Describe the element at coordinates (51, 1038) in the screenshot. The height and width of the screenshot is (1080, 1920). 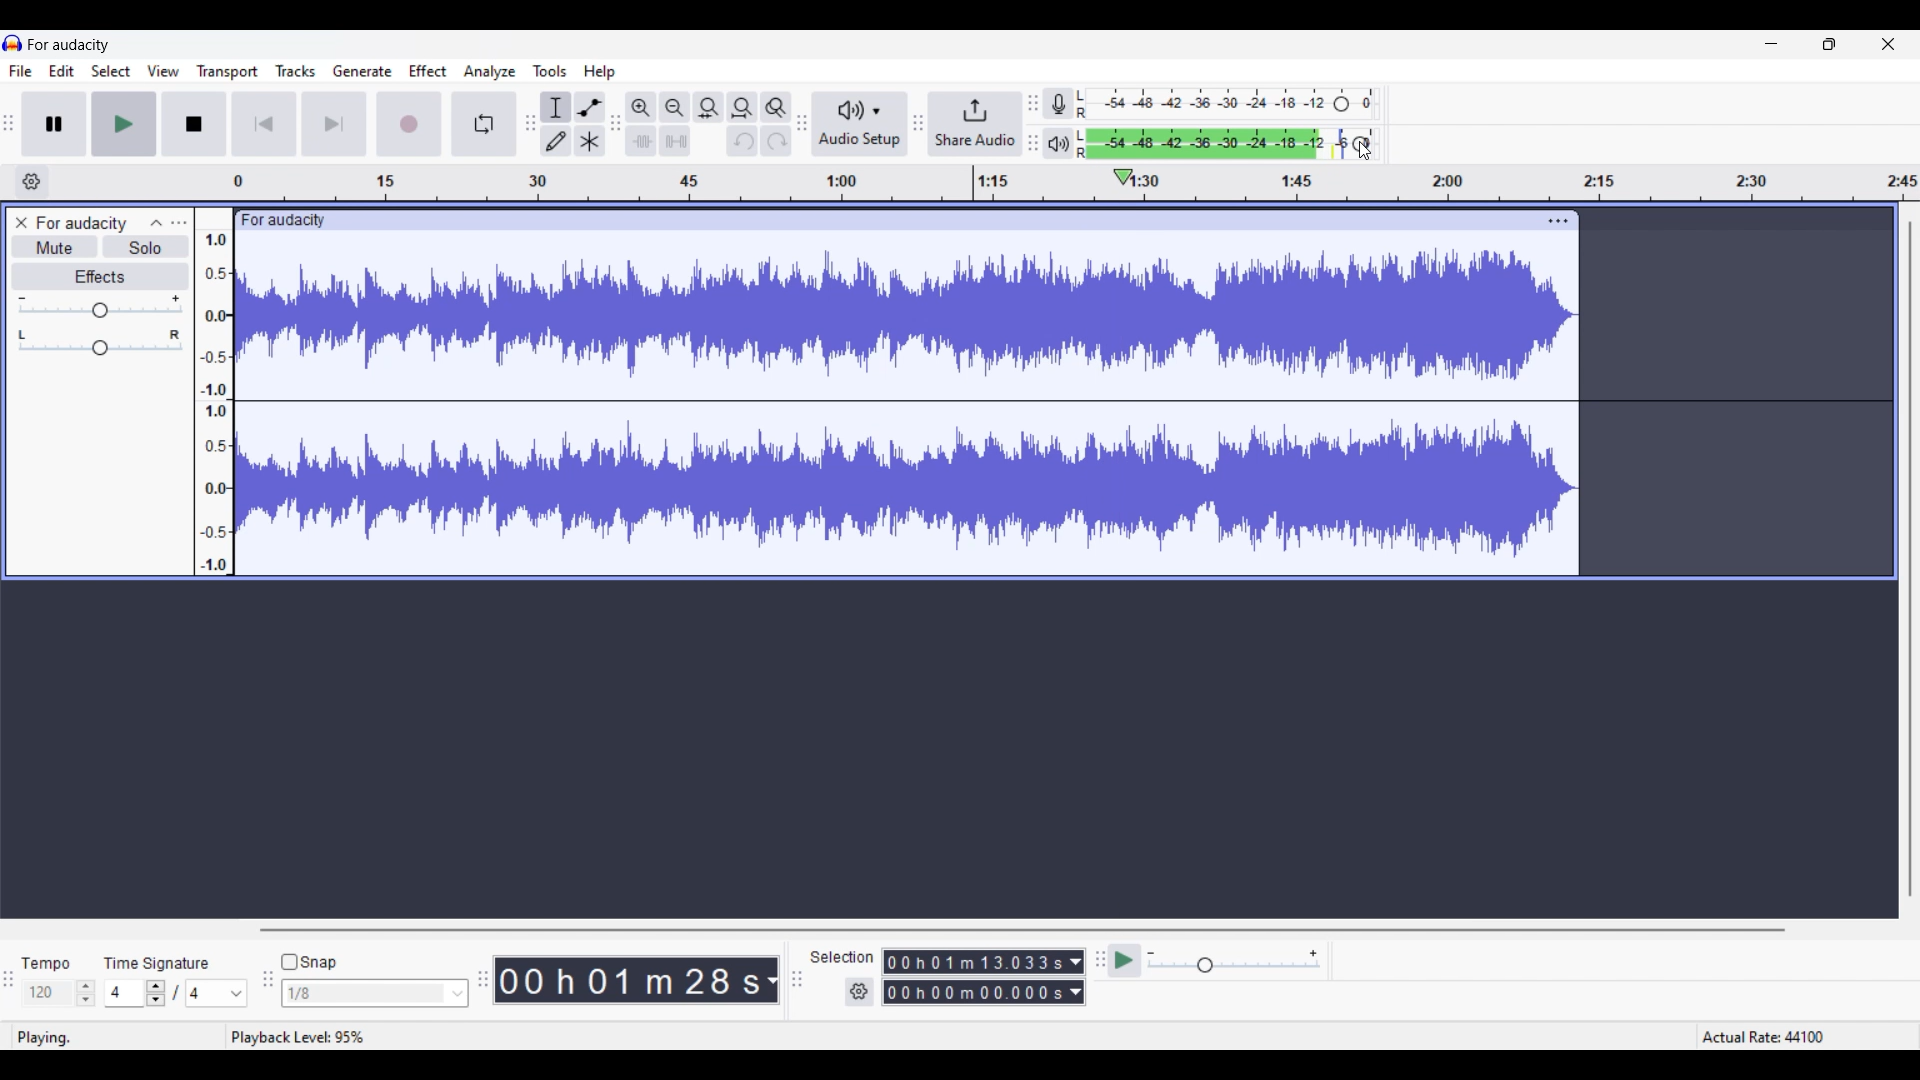
I see `playing.` at that location.